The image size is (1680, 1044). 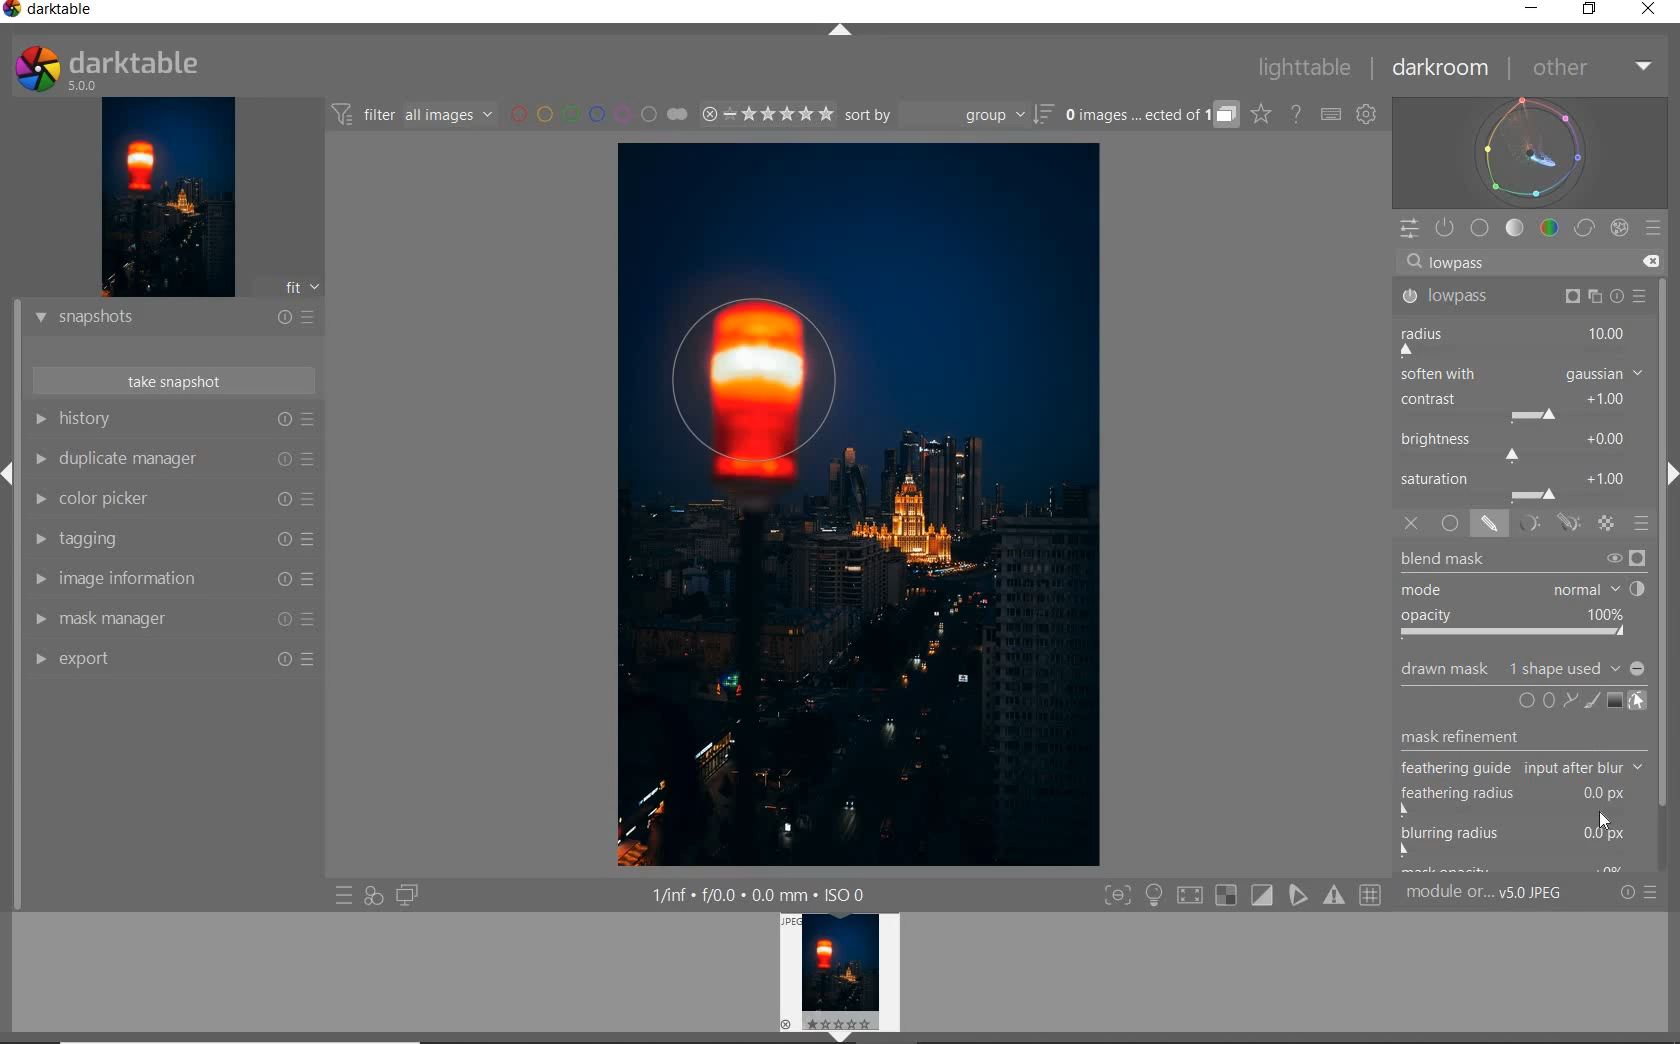 I want to click on RESET OR PRESETS & PREFERENCES, so click(x=1646, y=893).